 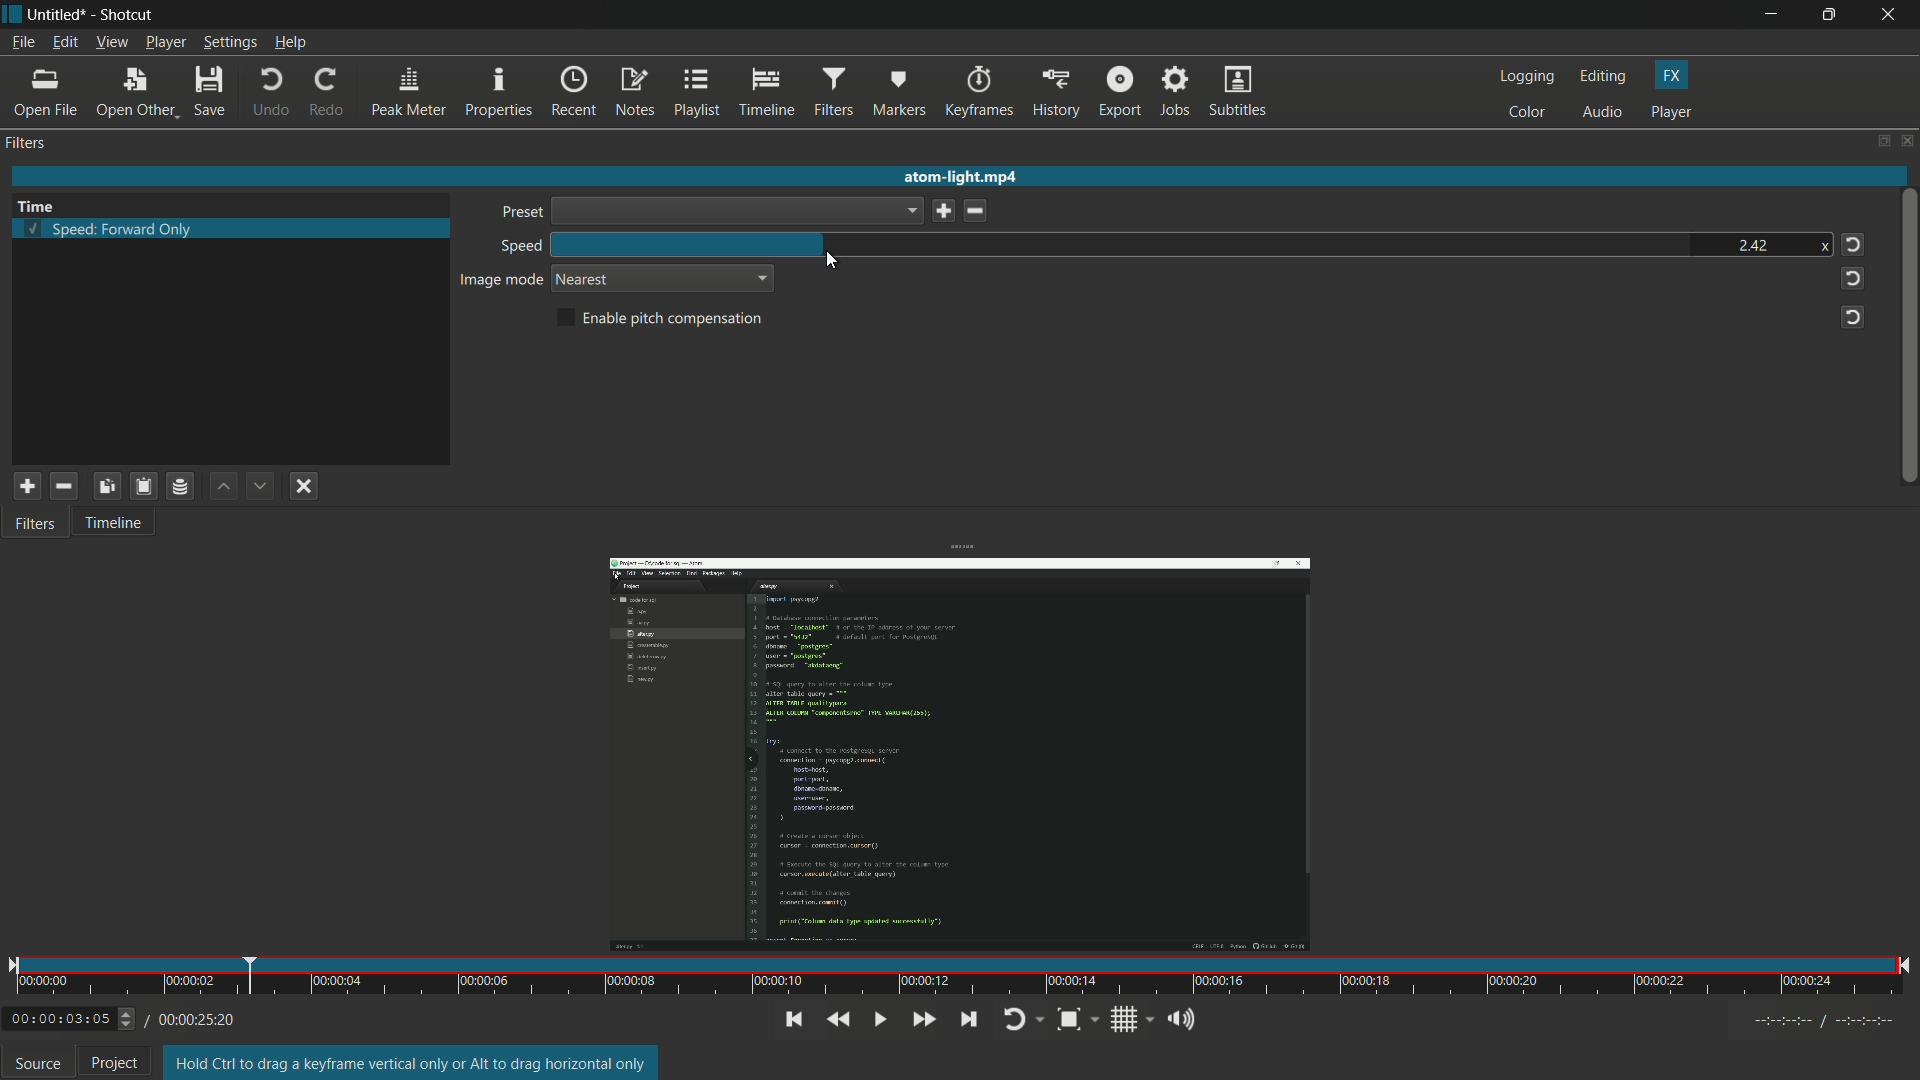 I want to click on show volume  control, so click(x=1180, y=1021).